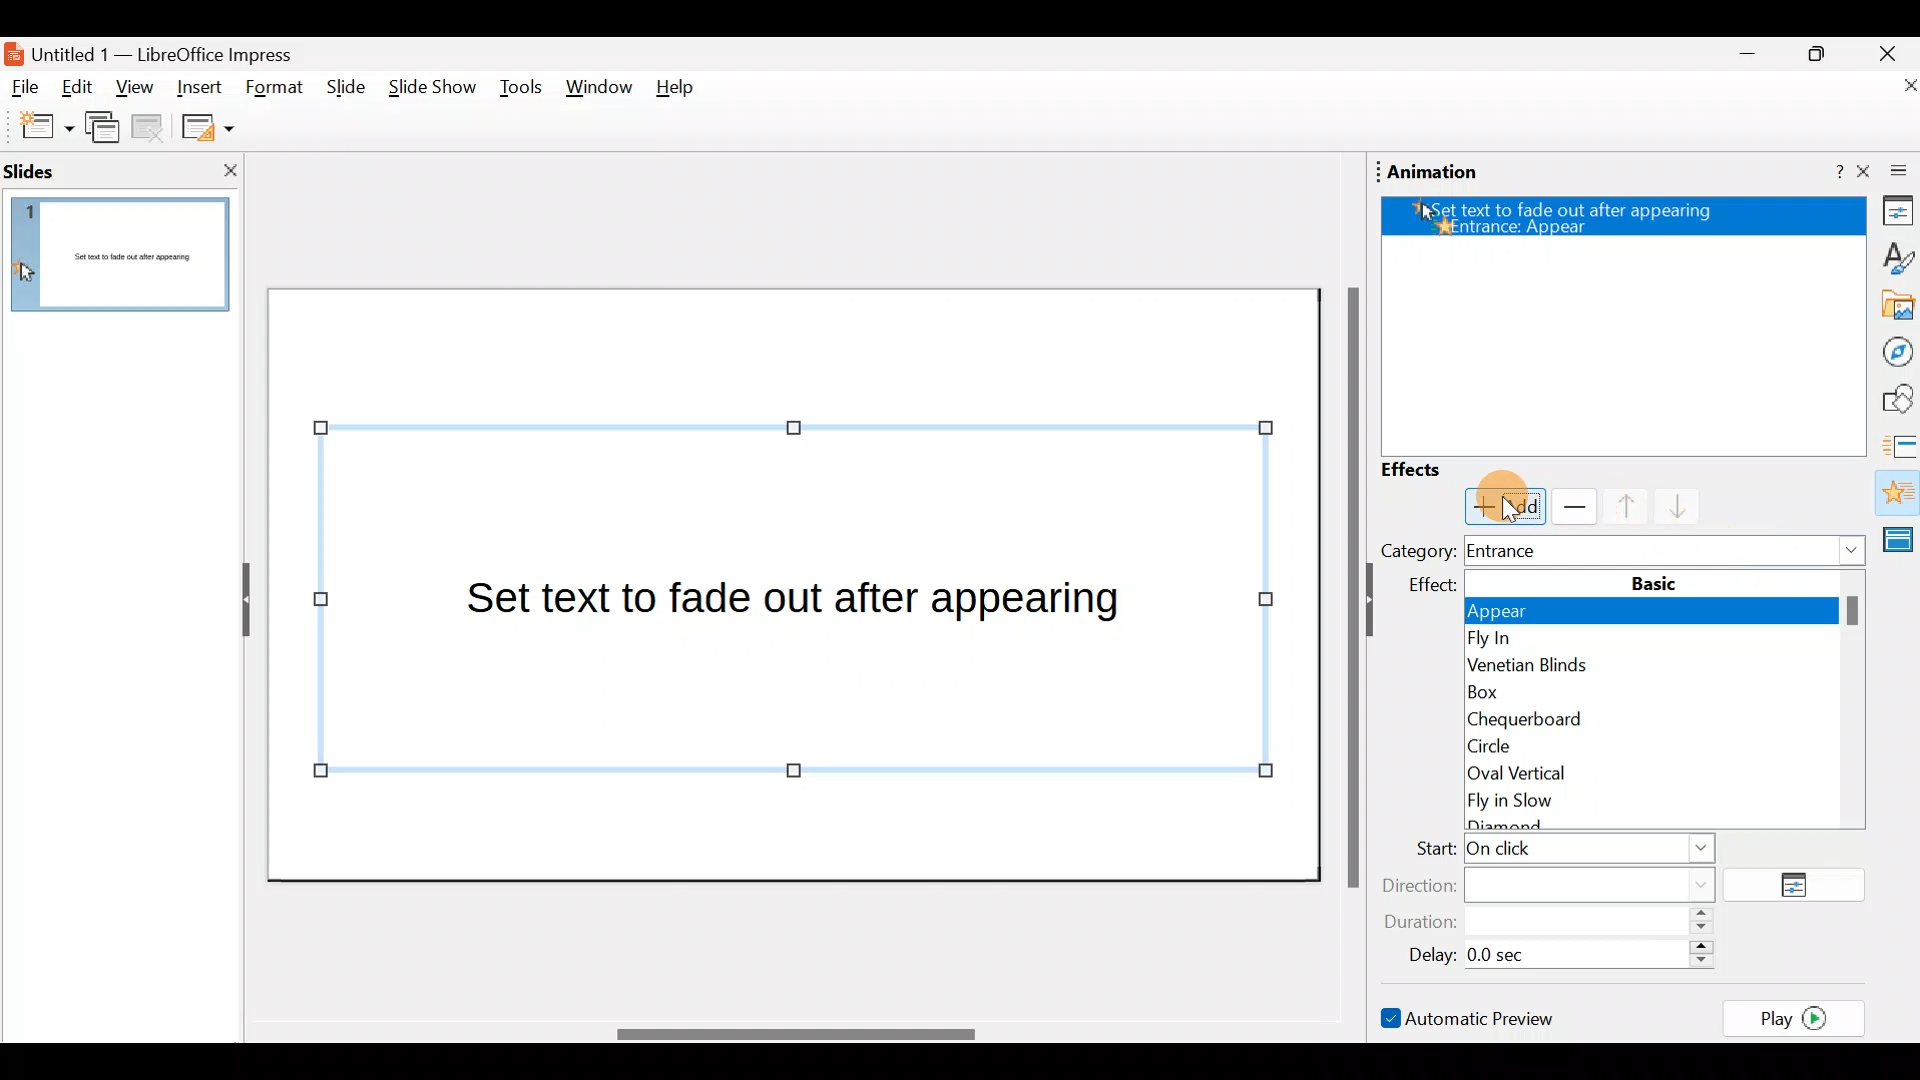 This screenshot has width=1920, height=1080. What do you see at coordinates (1800, 1017) in the screenshot?
I see `Play` at bounding box center [1800, 1017].